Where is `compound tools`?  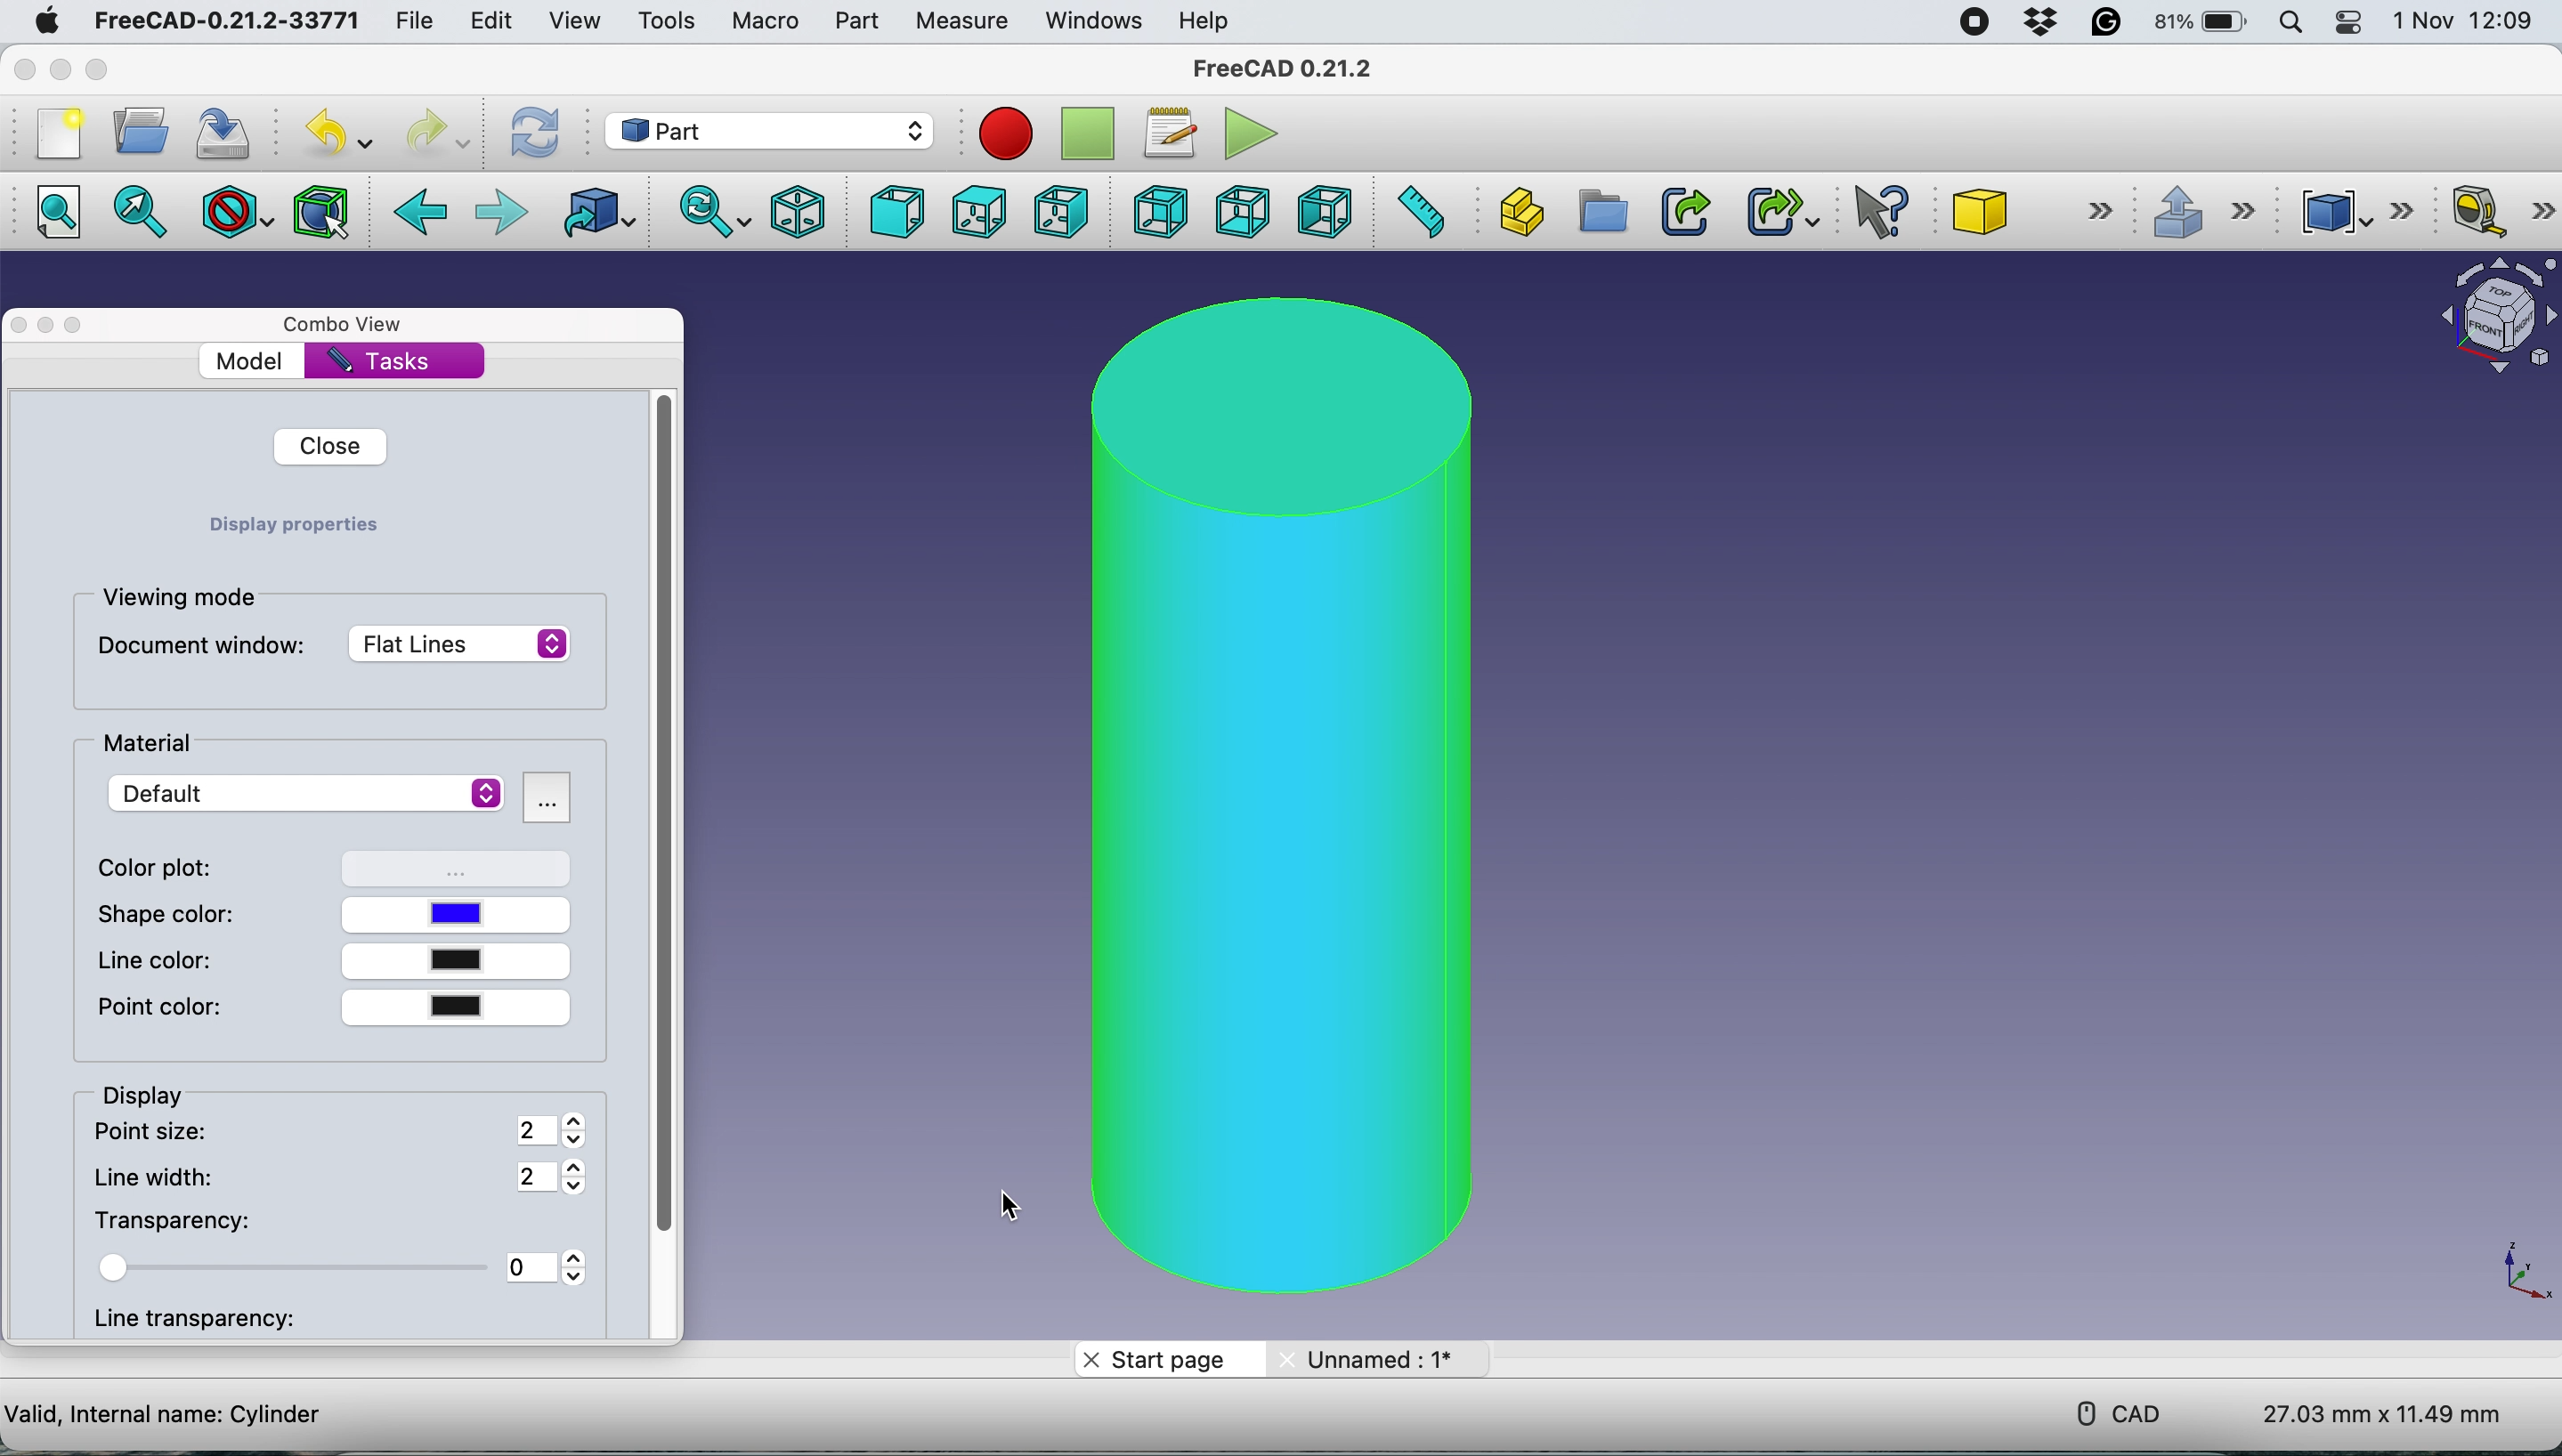
compound tools is located at coordinates (2354, 210).